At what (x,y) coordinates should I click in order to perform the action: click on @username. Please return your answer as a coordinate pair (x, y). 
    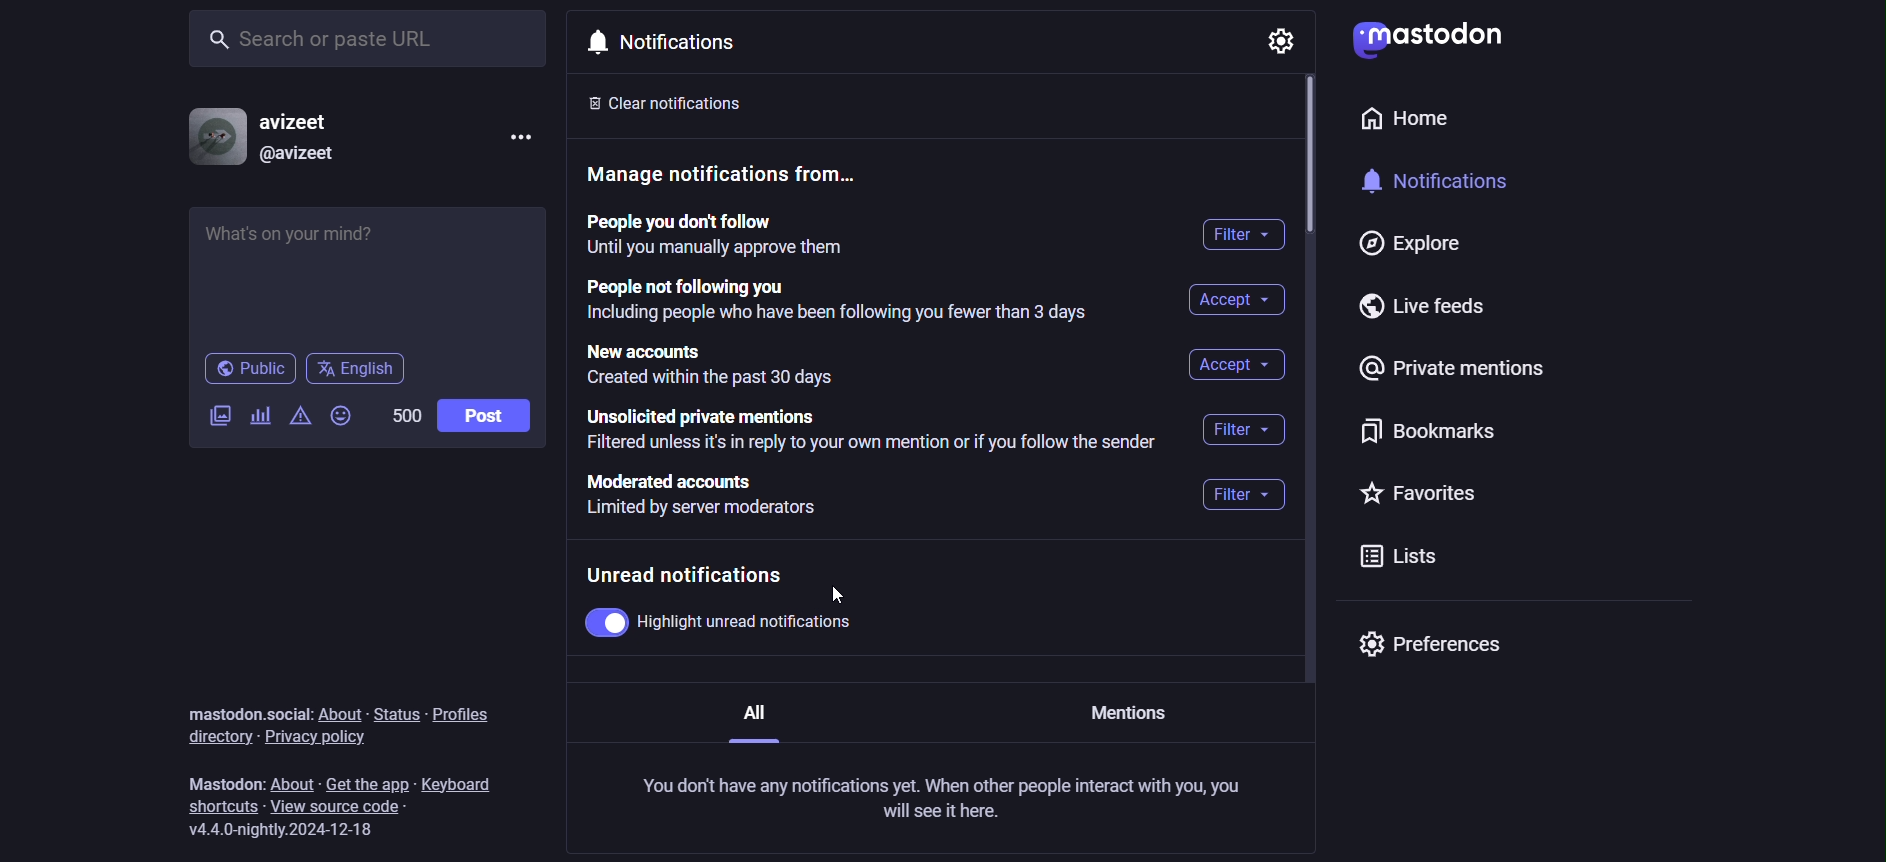
    Looking at the image, I should click on (306, 159).